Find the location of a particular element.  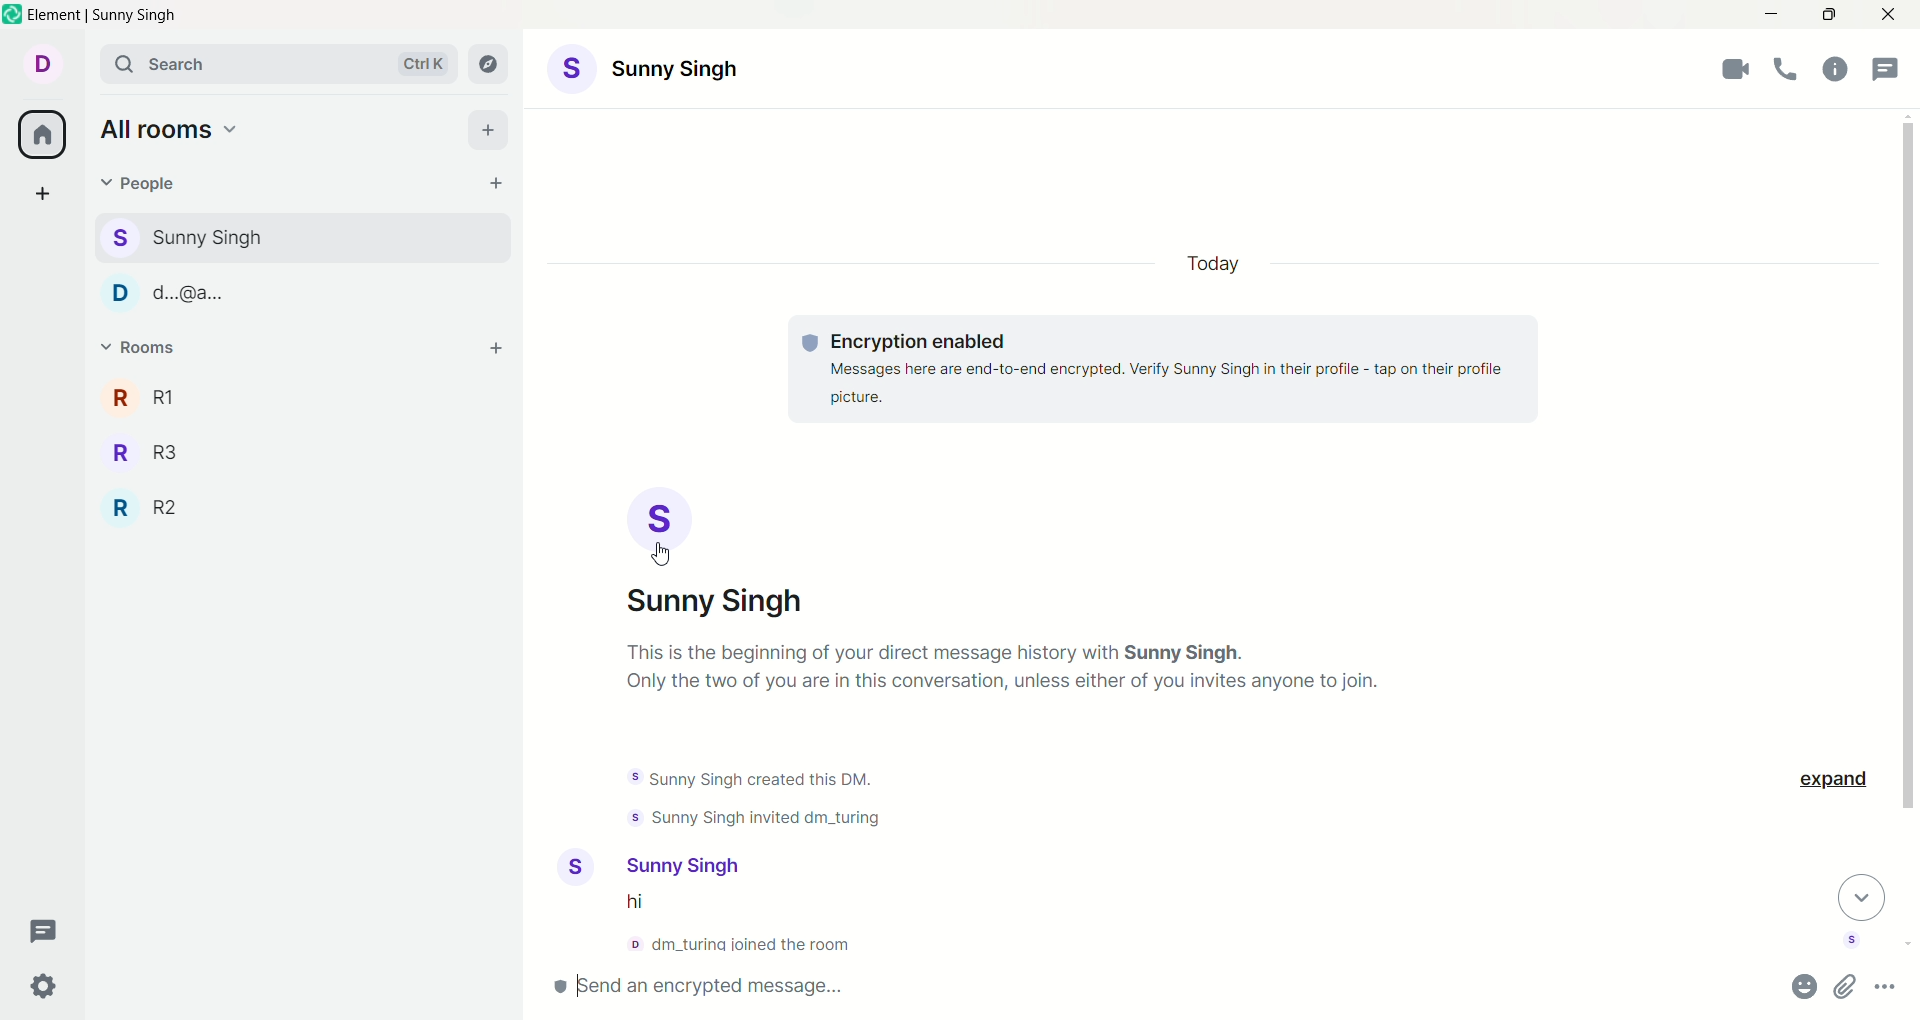

Scroll is located at coordinates (1908, 485).